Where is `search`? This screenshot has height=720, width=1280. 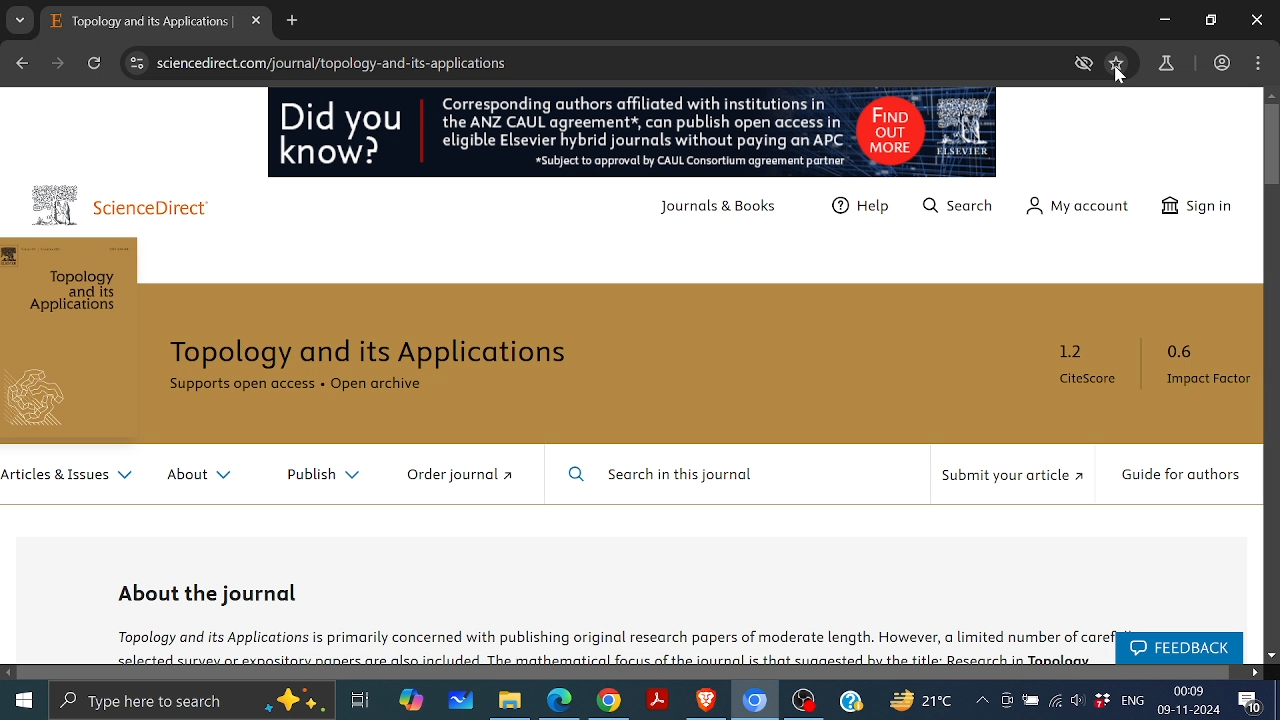 search is located at coordinates (962, 210).